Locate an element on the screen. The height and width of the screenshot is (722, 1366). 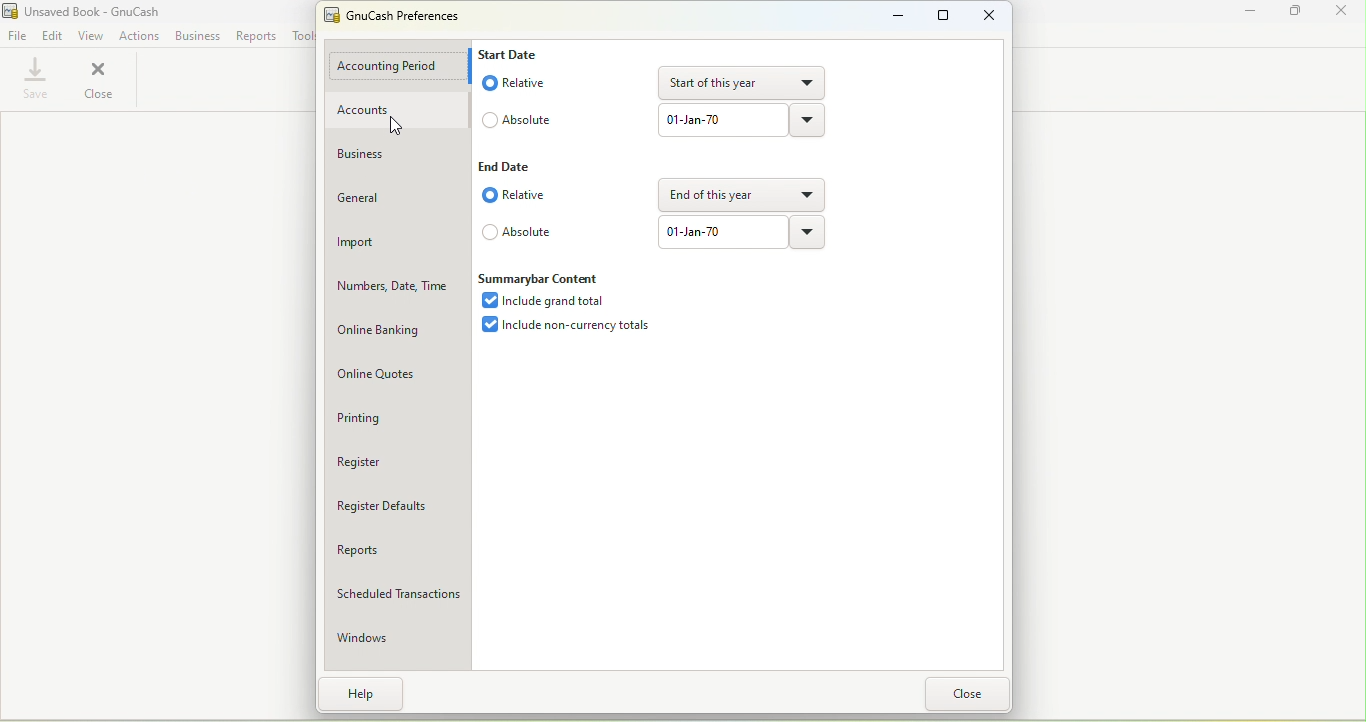
Tools is located at coordinates (304, 37).